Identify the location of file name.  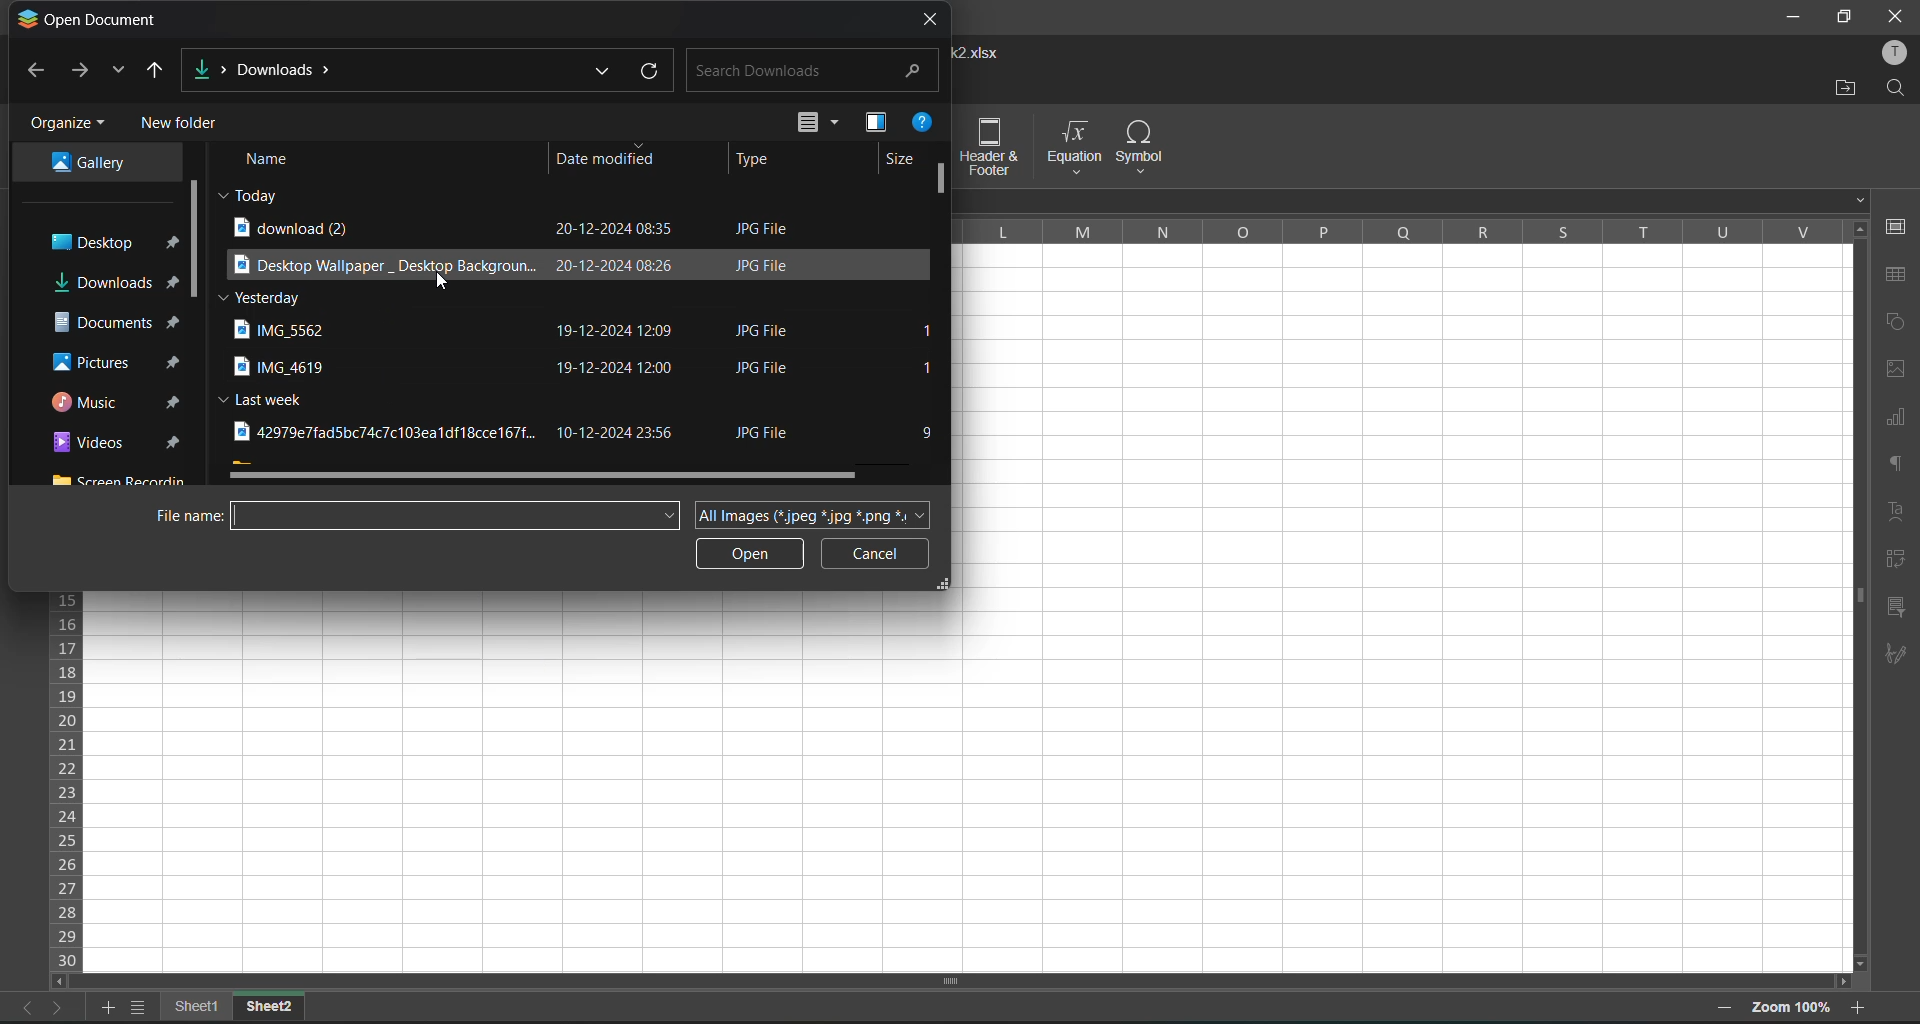
(419, 515).